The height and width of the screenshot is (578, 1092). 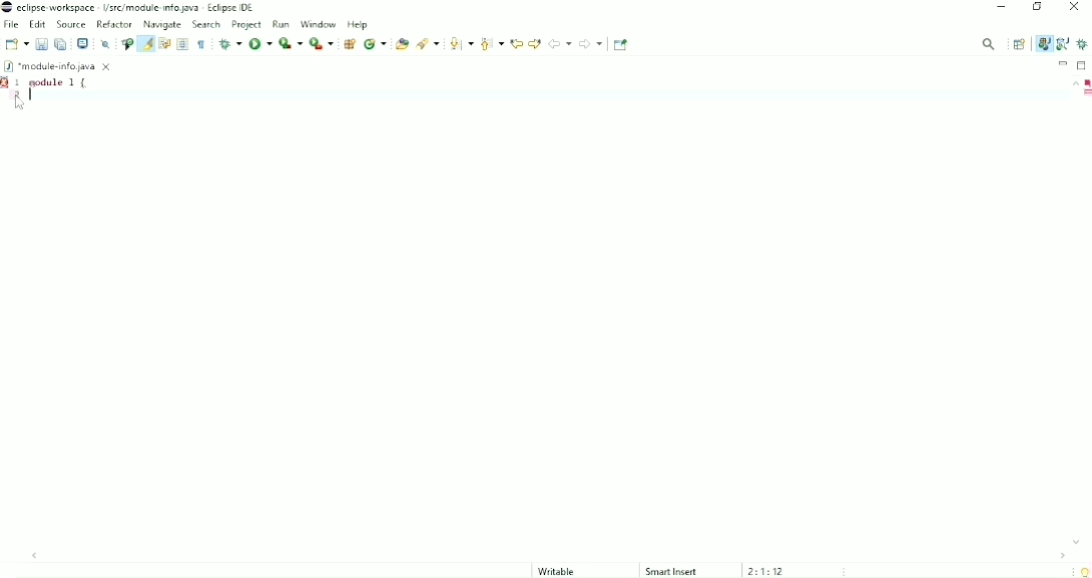 What do you see at coordinates (767, 570) in the screenshot?
I see `2:1:12` at bounding box center [767, 570].